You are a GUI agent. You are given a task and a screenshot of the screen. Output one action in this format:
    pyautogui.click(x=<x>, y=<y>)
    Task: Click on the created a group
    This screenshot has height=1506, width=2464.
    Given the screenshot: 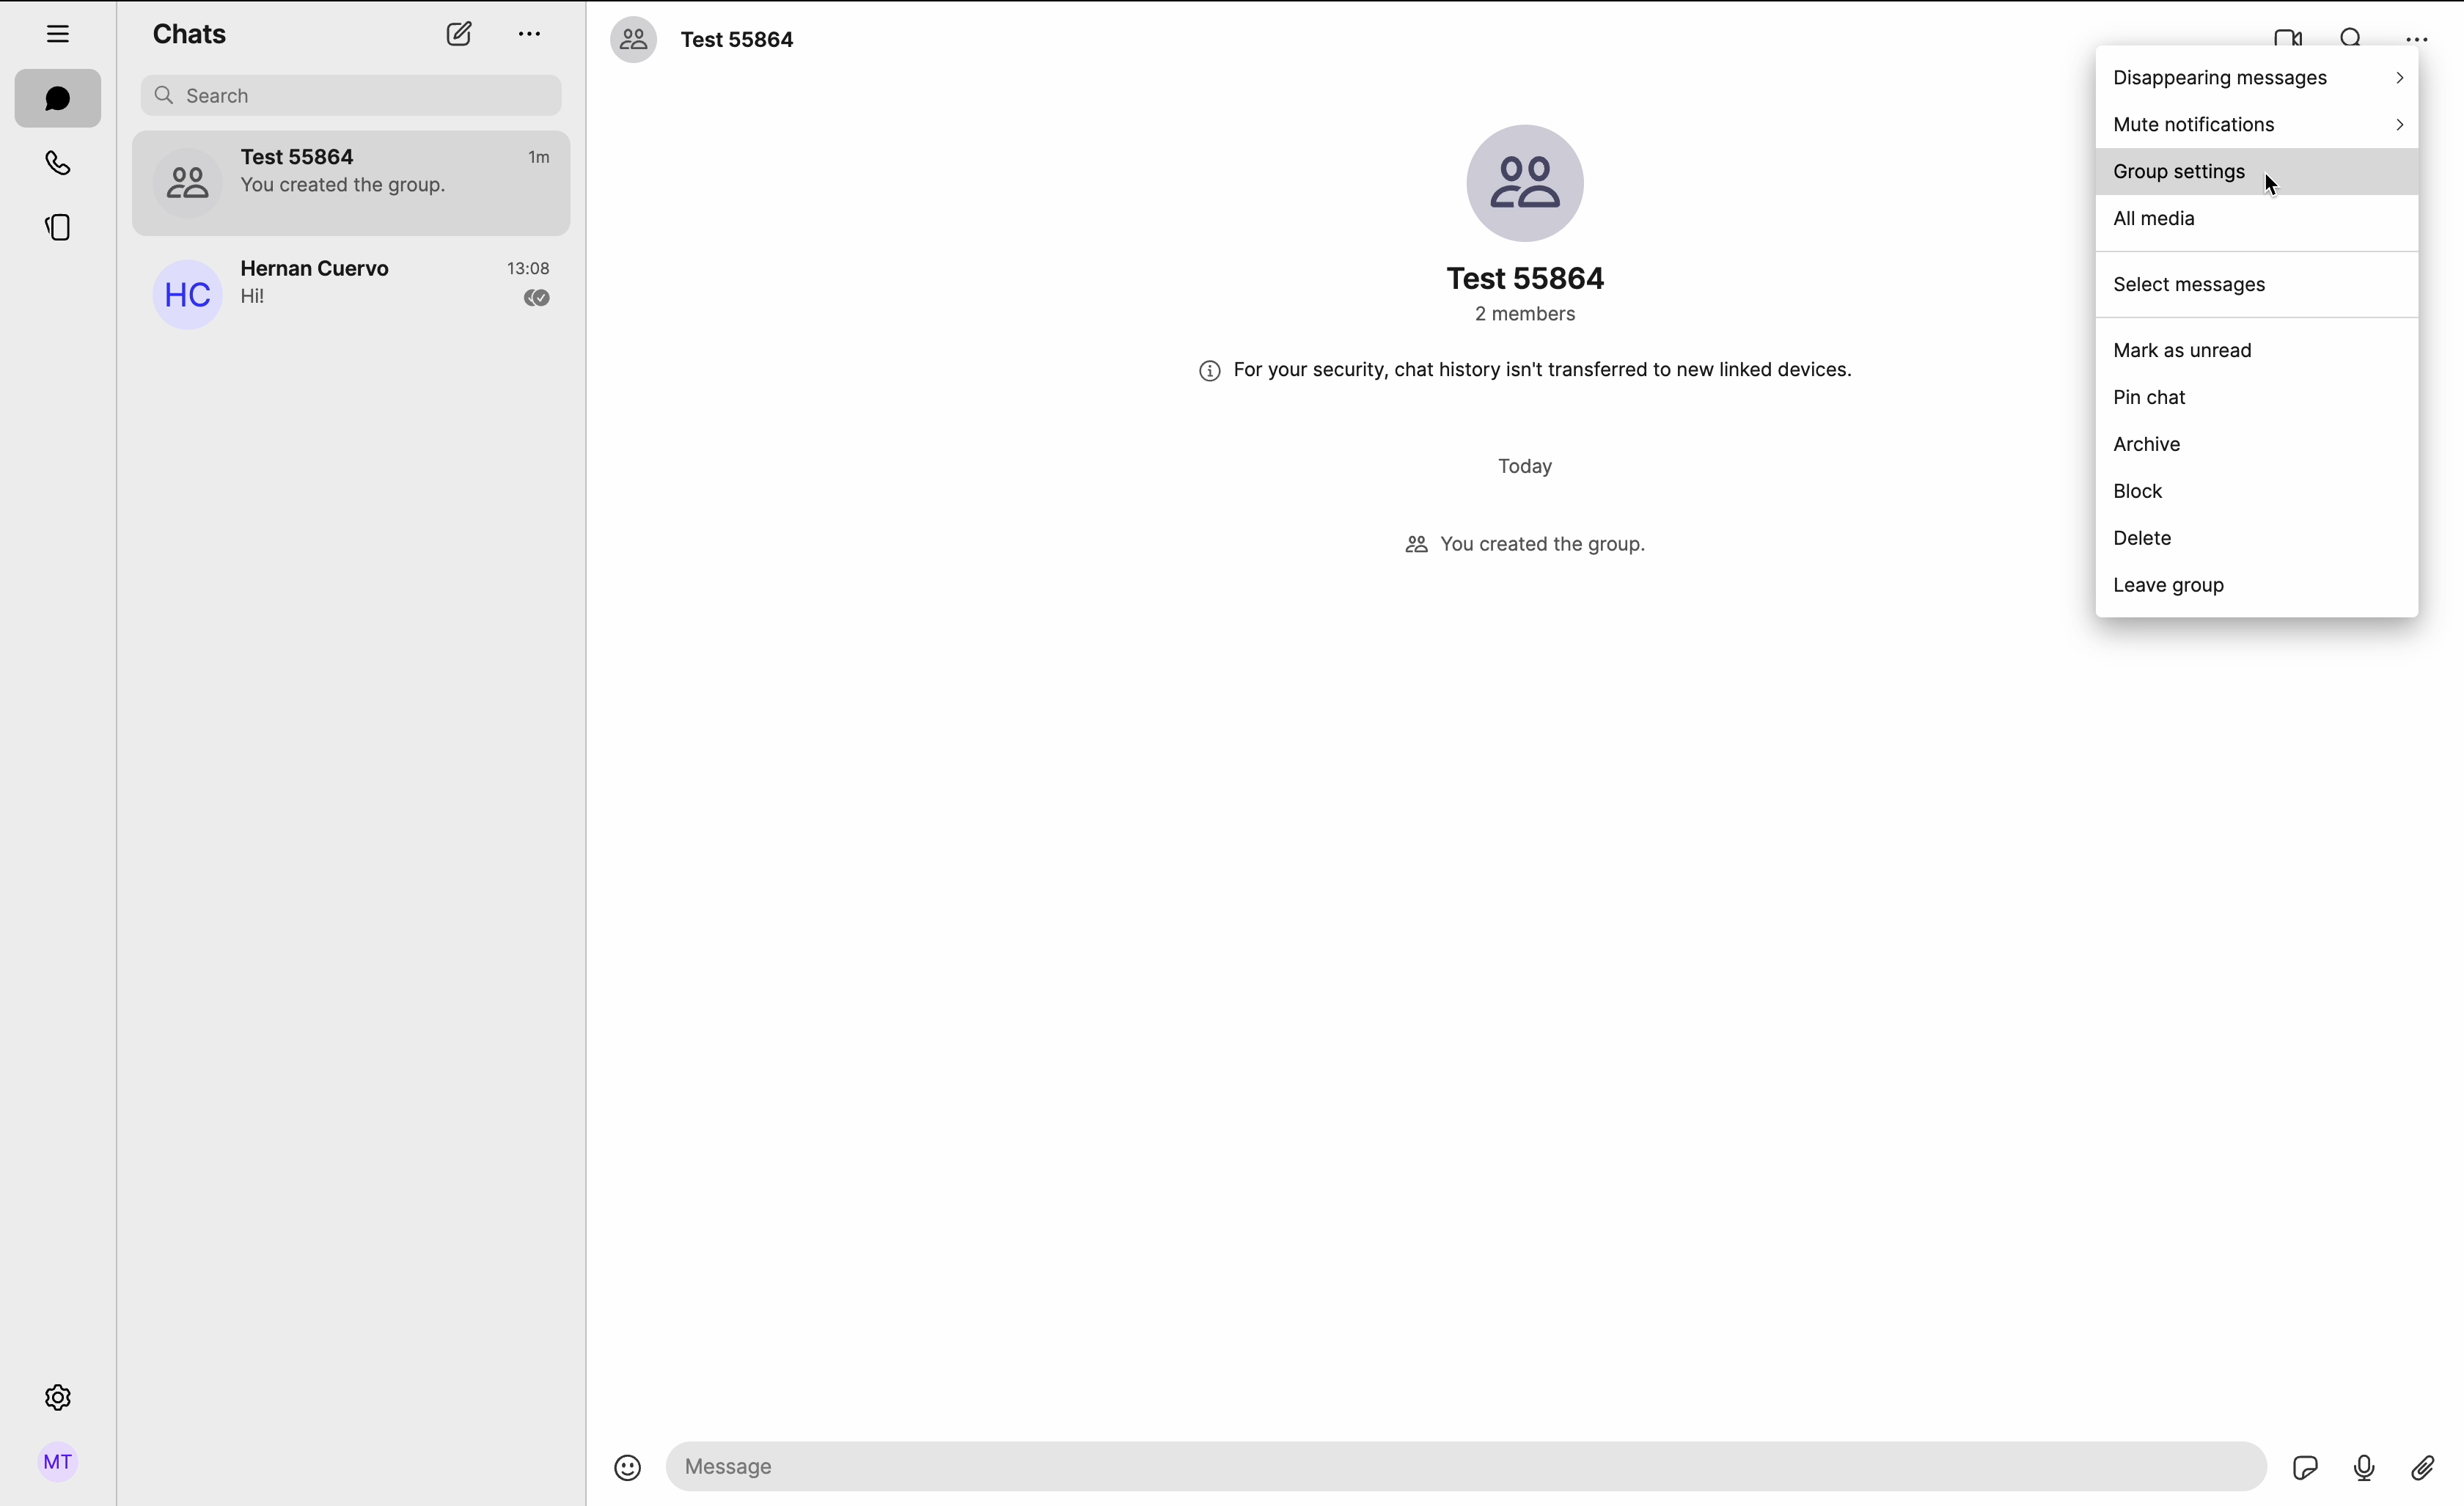 What is the action you would take?
    pyautogui.click(x=1524, y=547)
    